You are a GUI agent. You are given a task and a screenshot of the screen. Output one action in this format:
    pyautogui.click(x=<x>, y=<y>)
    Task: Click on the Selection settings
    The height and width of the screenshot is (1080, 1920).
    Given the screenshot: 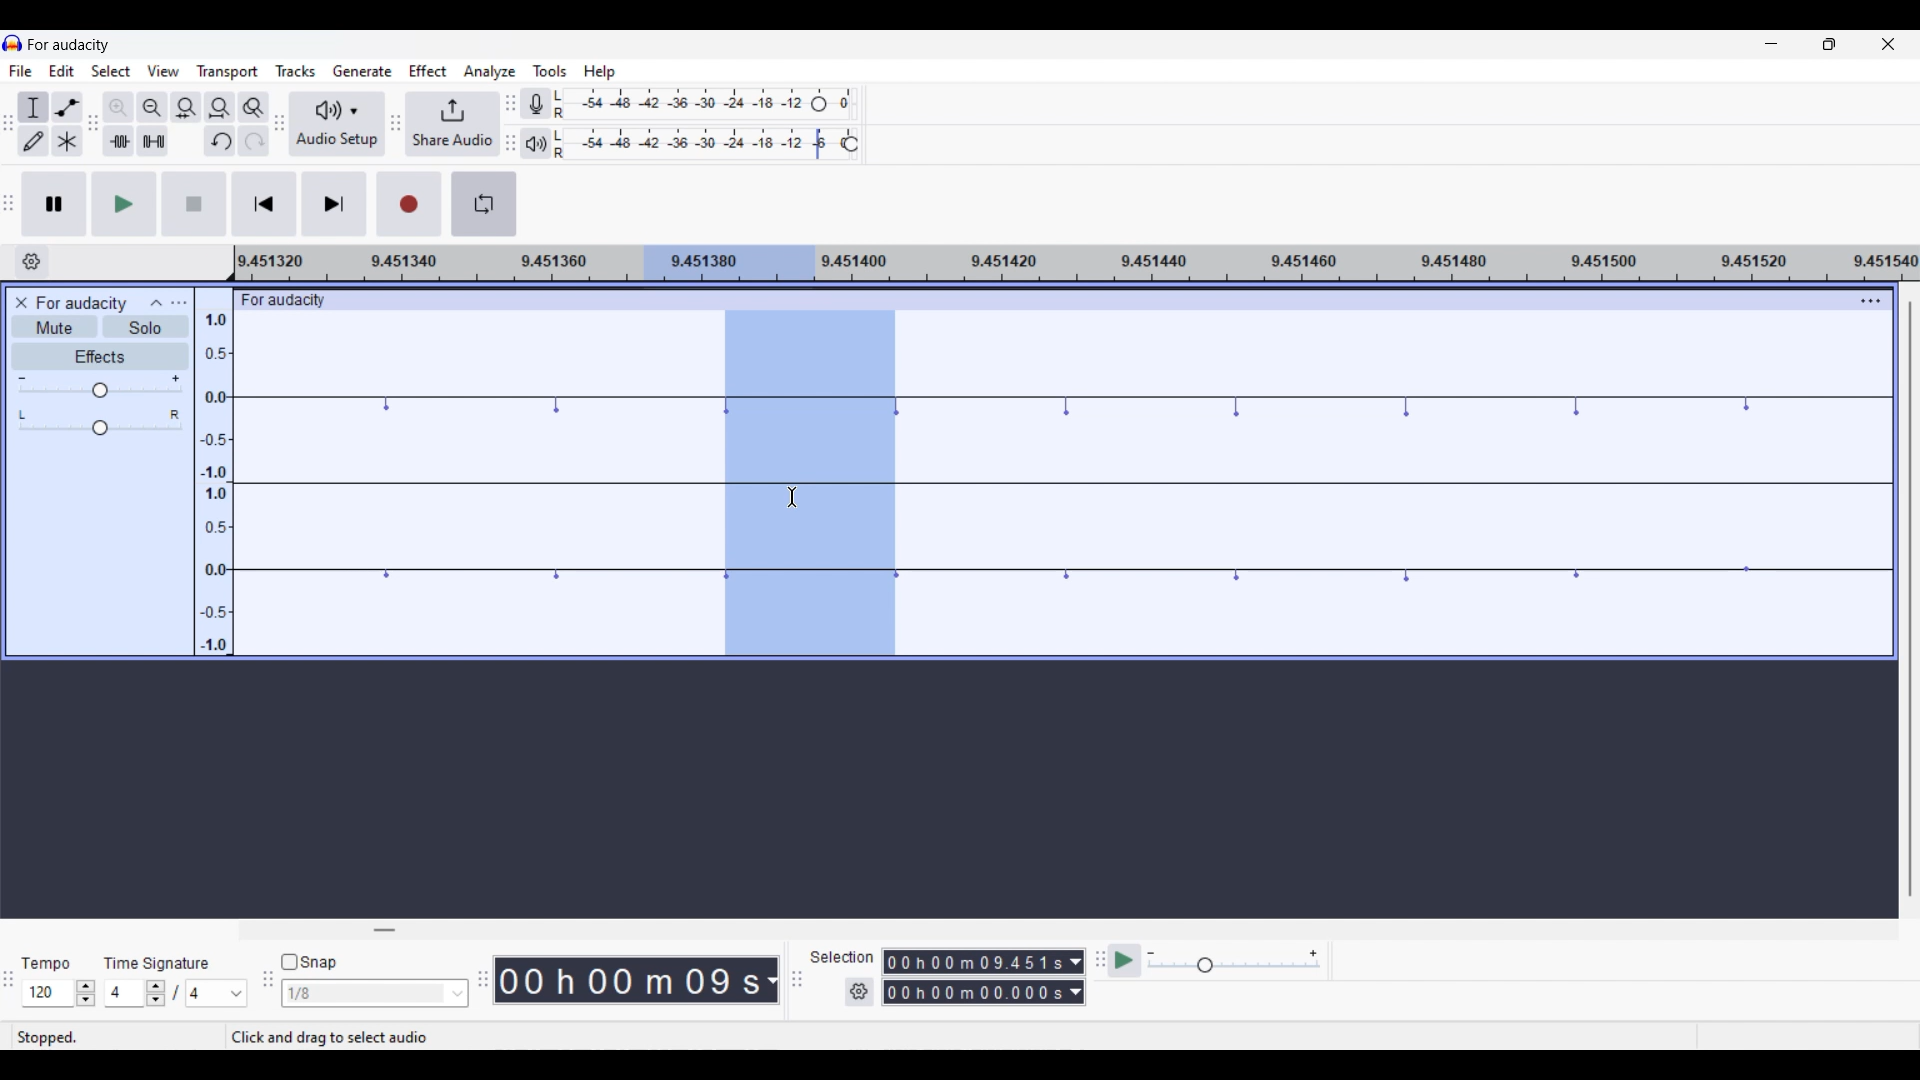 What is the action you would take?
    pyautogui.click(x=858, y=991)
    